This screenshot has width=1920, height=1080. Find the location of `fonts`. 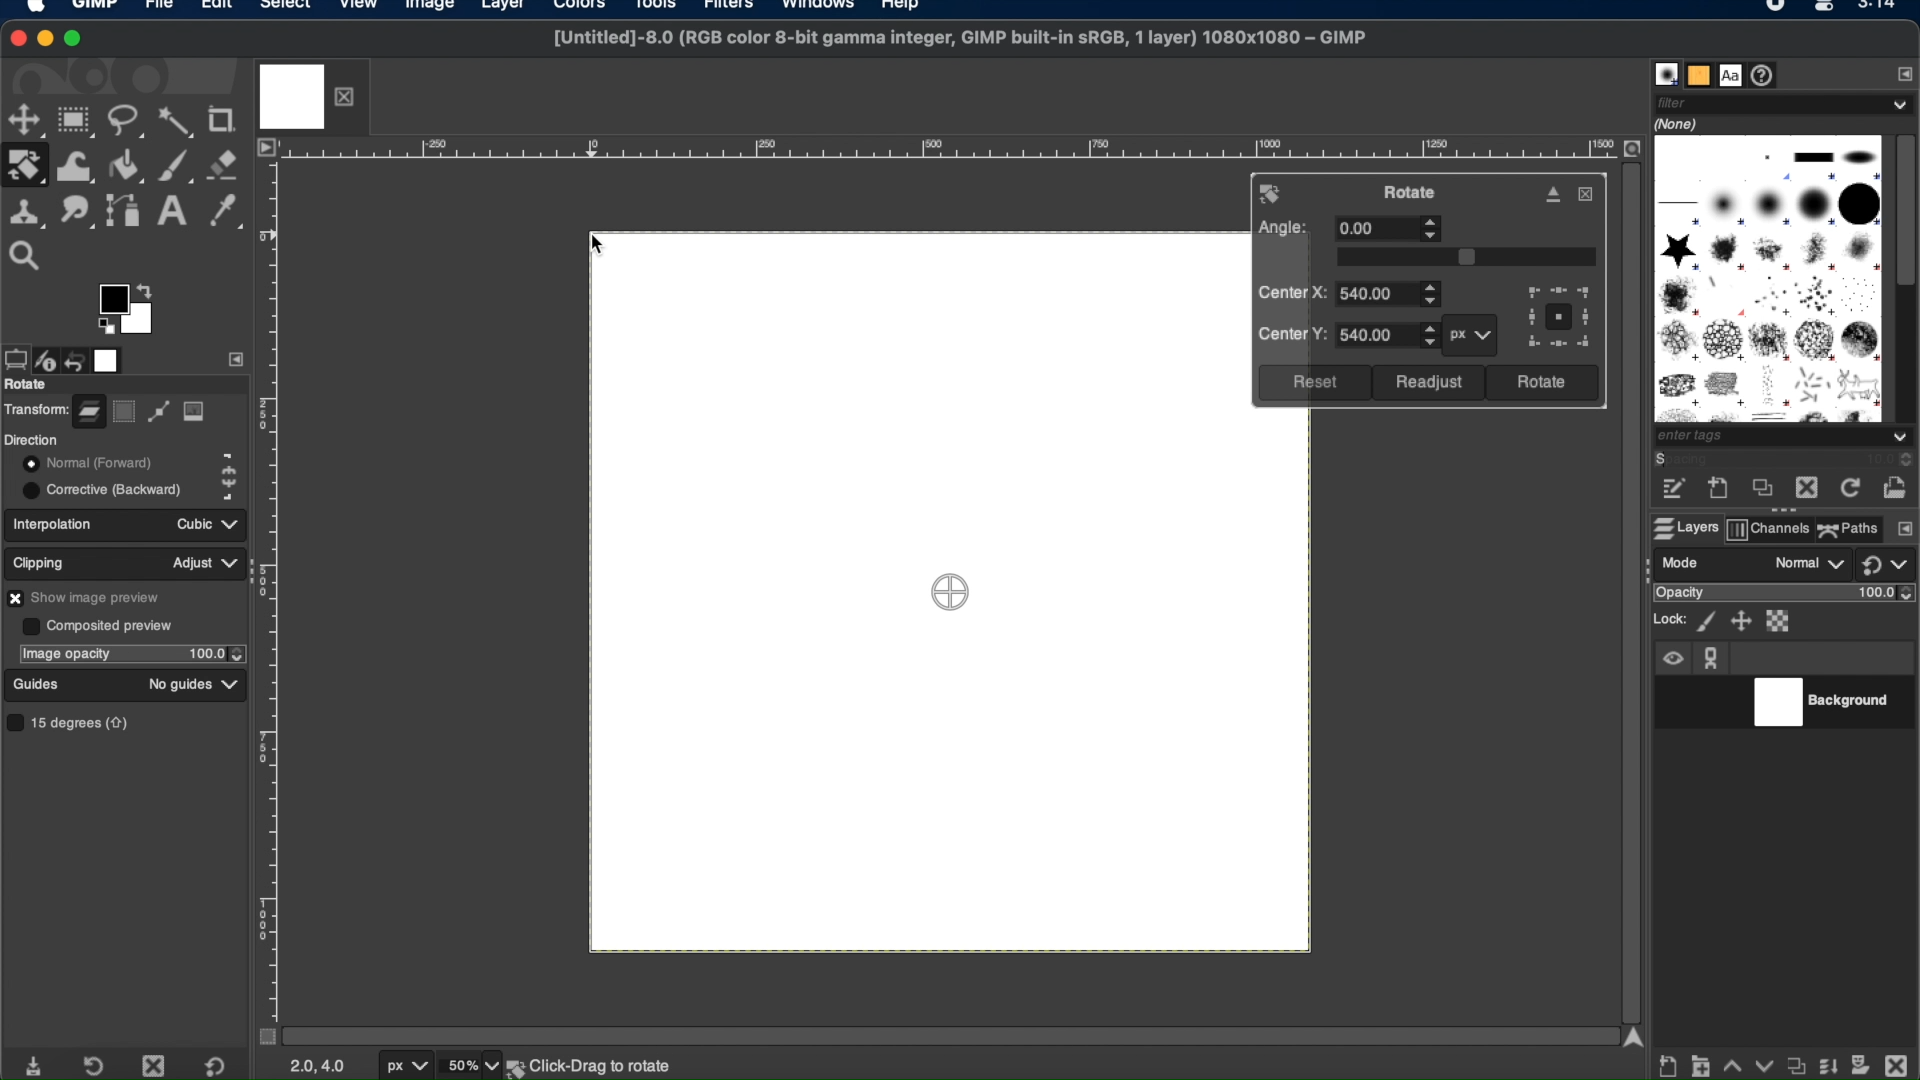

fonts is located at coordinates (1732, 74).